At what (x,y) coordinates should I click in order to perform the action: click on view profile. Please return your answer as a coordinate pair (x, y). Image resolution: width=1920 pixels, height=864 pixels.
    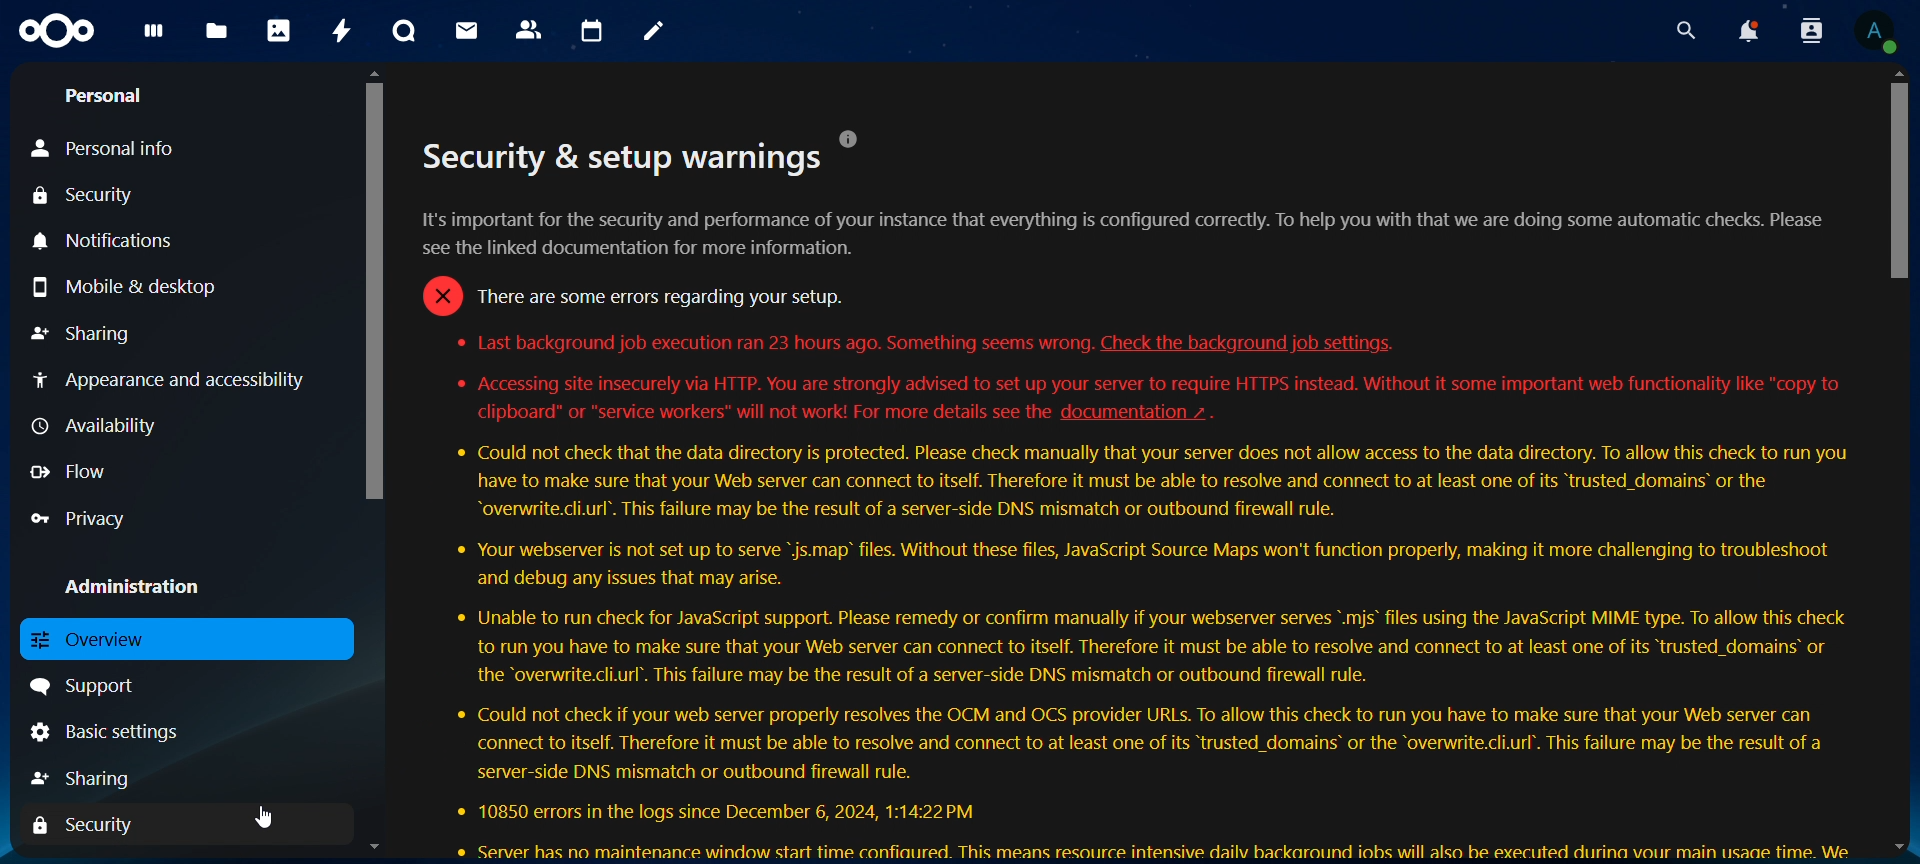
    Looking at the image, I should click on (1880, 30).